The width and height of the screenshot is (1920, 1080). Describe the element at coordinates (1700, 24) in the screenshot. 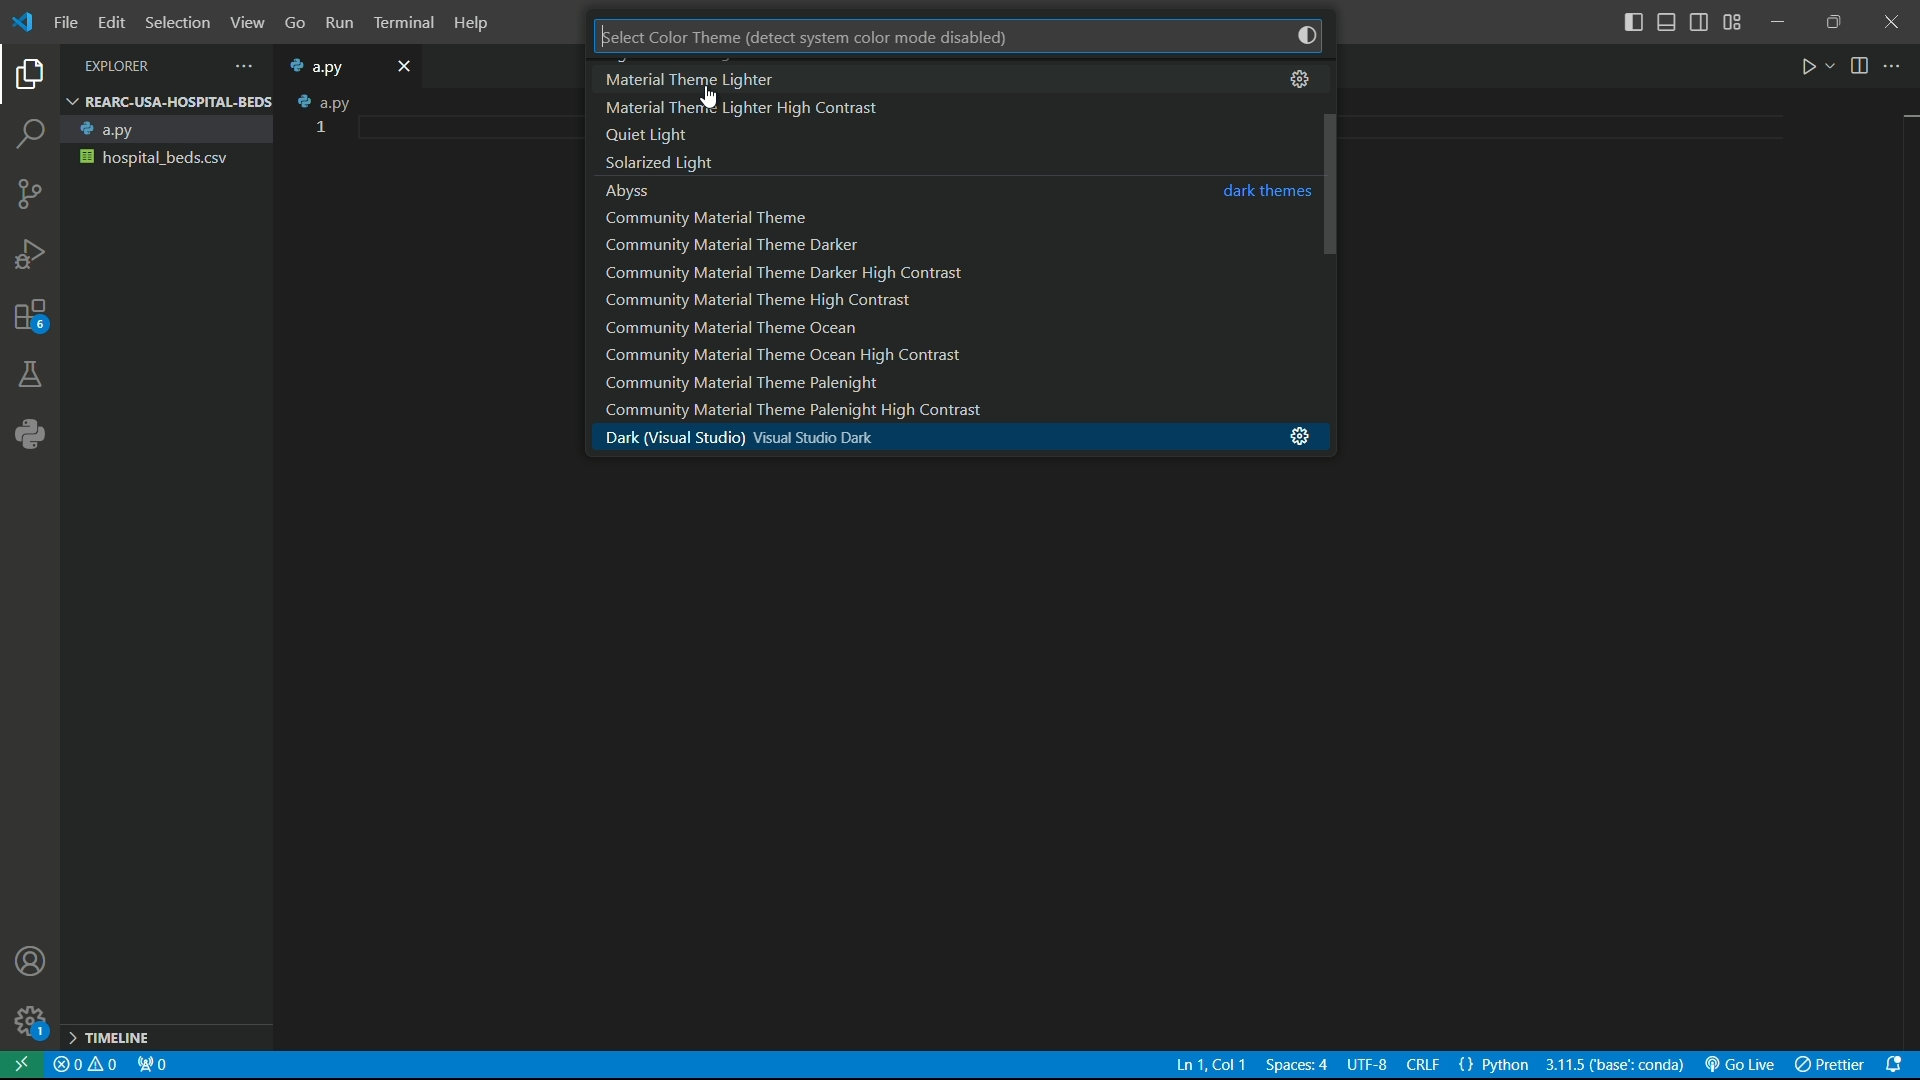

I see `toggle secondary sidebar` at that location.